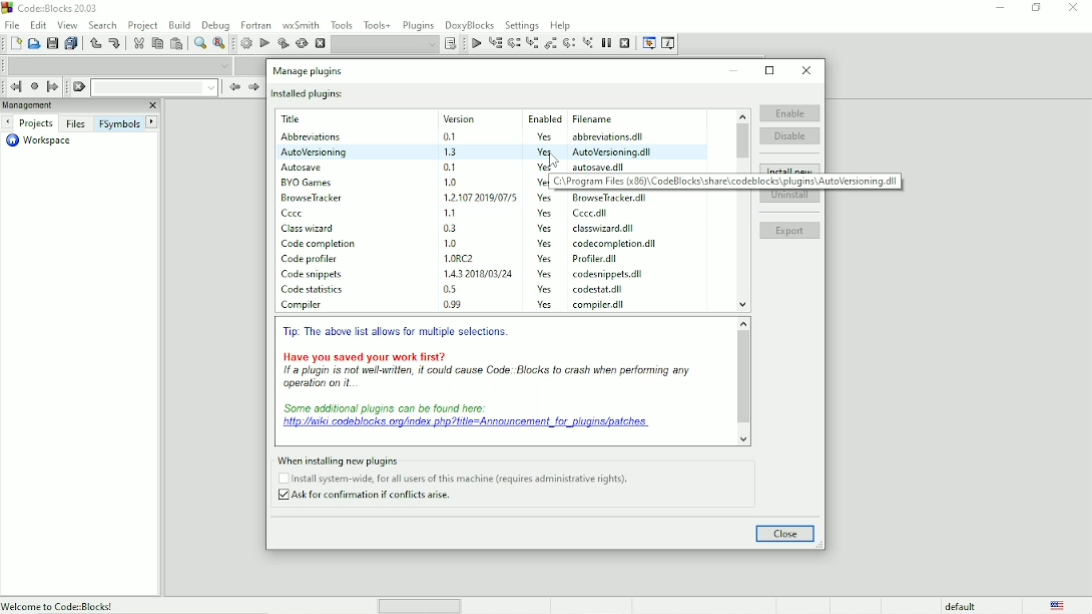 This screenshot has width=1092, height=614. I want to click on | Tip. The above fist allows for multiple selections., so click(398, 333).